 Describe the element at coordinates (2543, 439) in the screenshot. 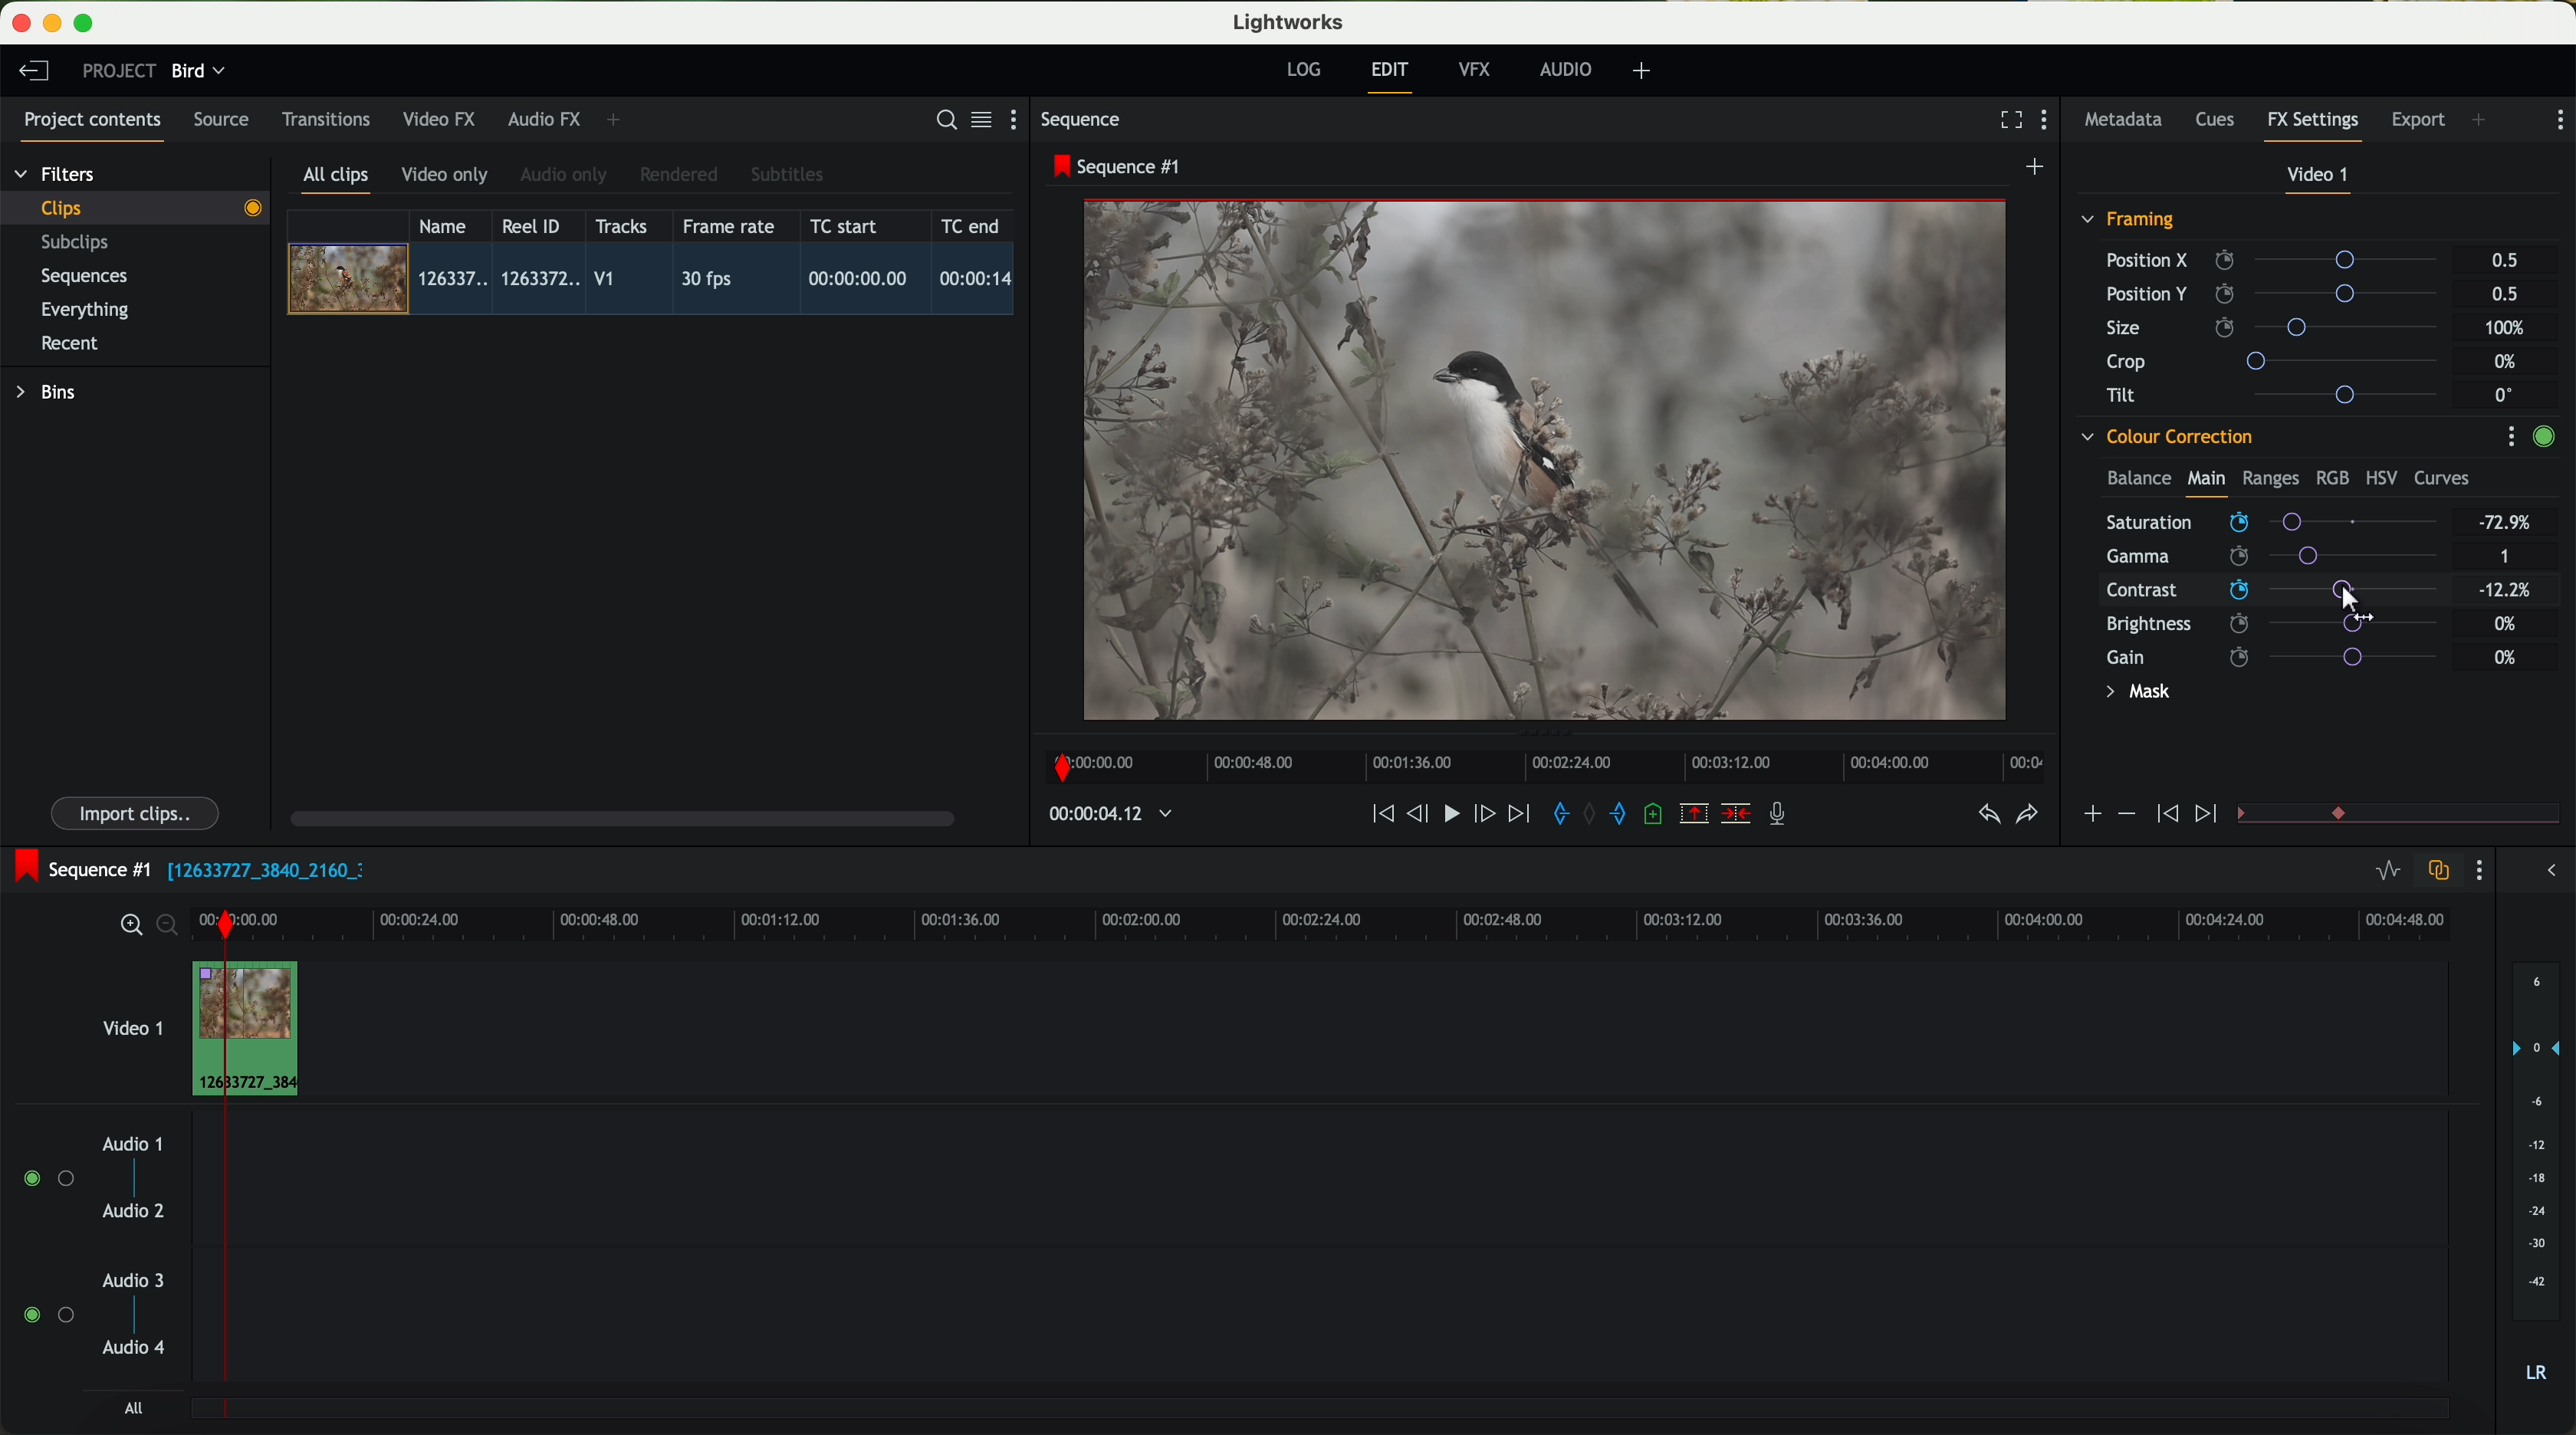

I see `enable` at that location.